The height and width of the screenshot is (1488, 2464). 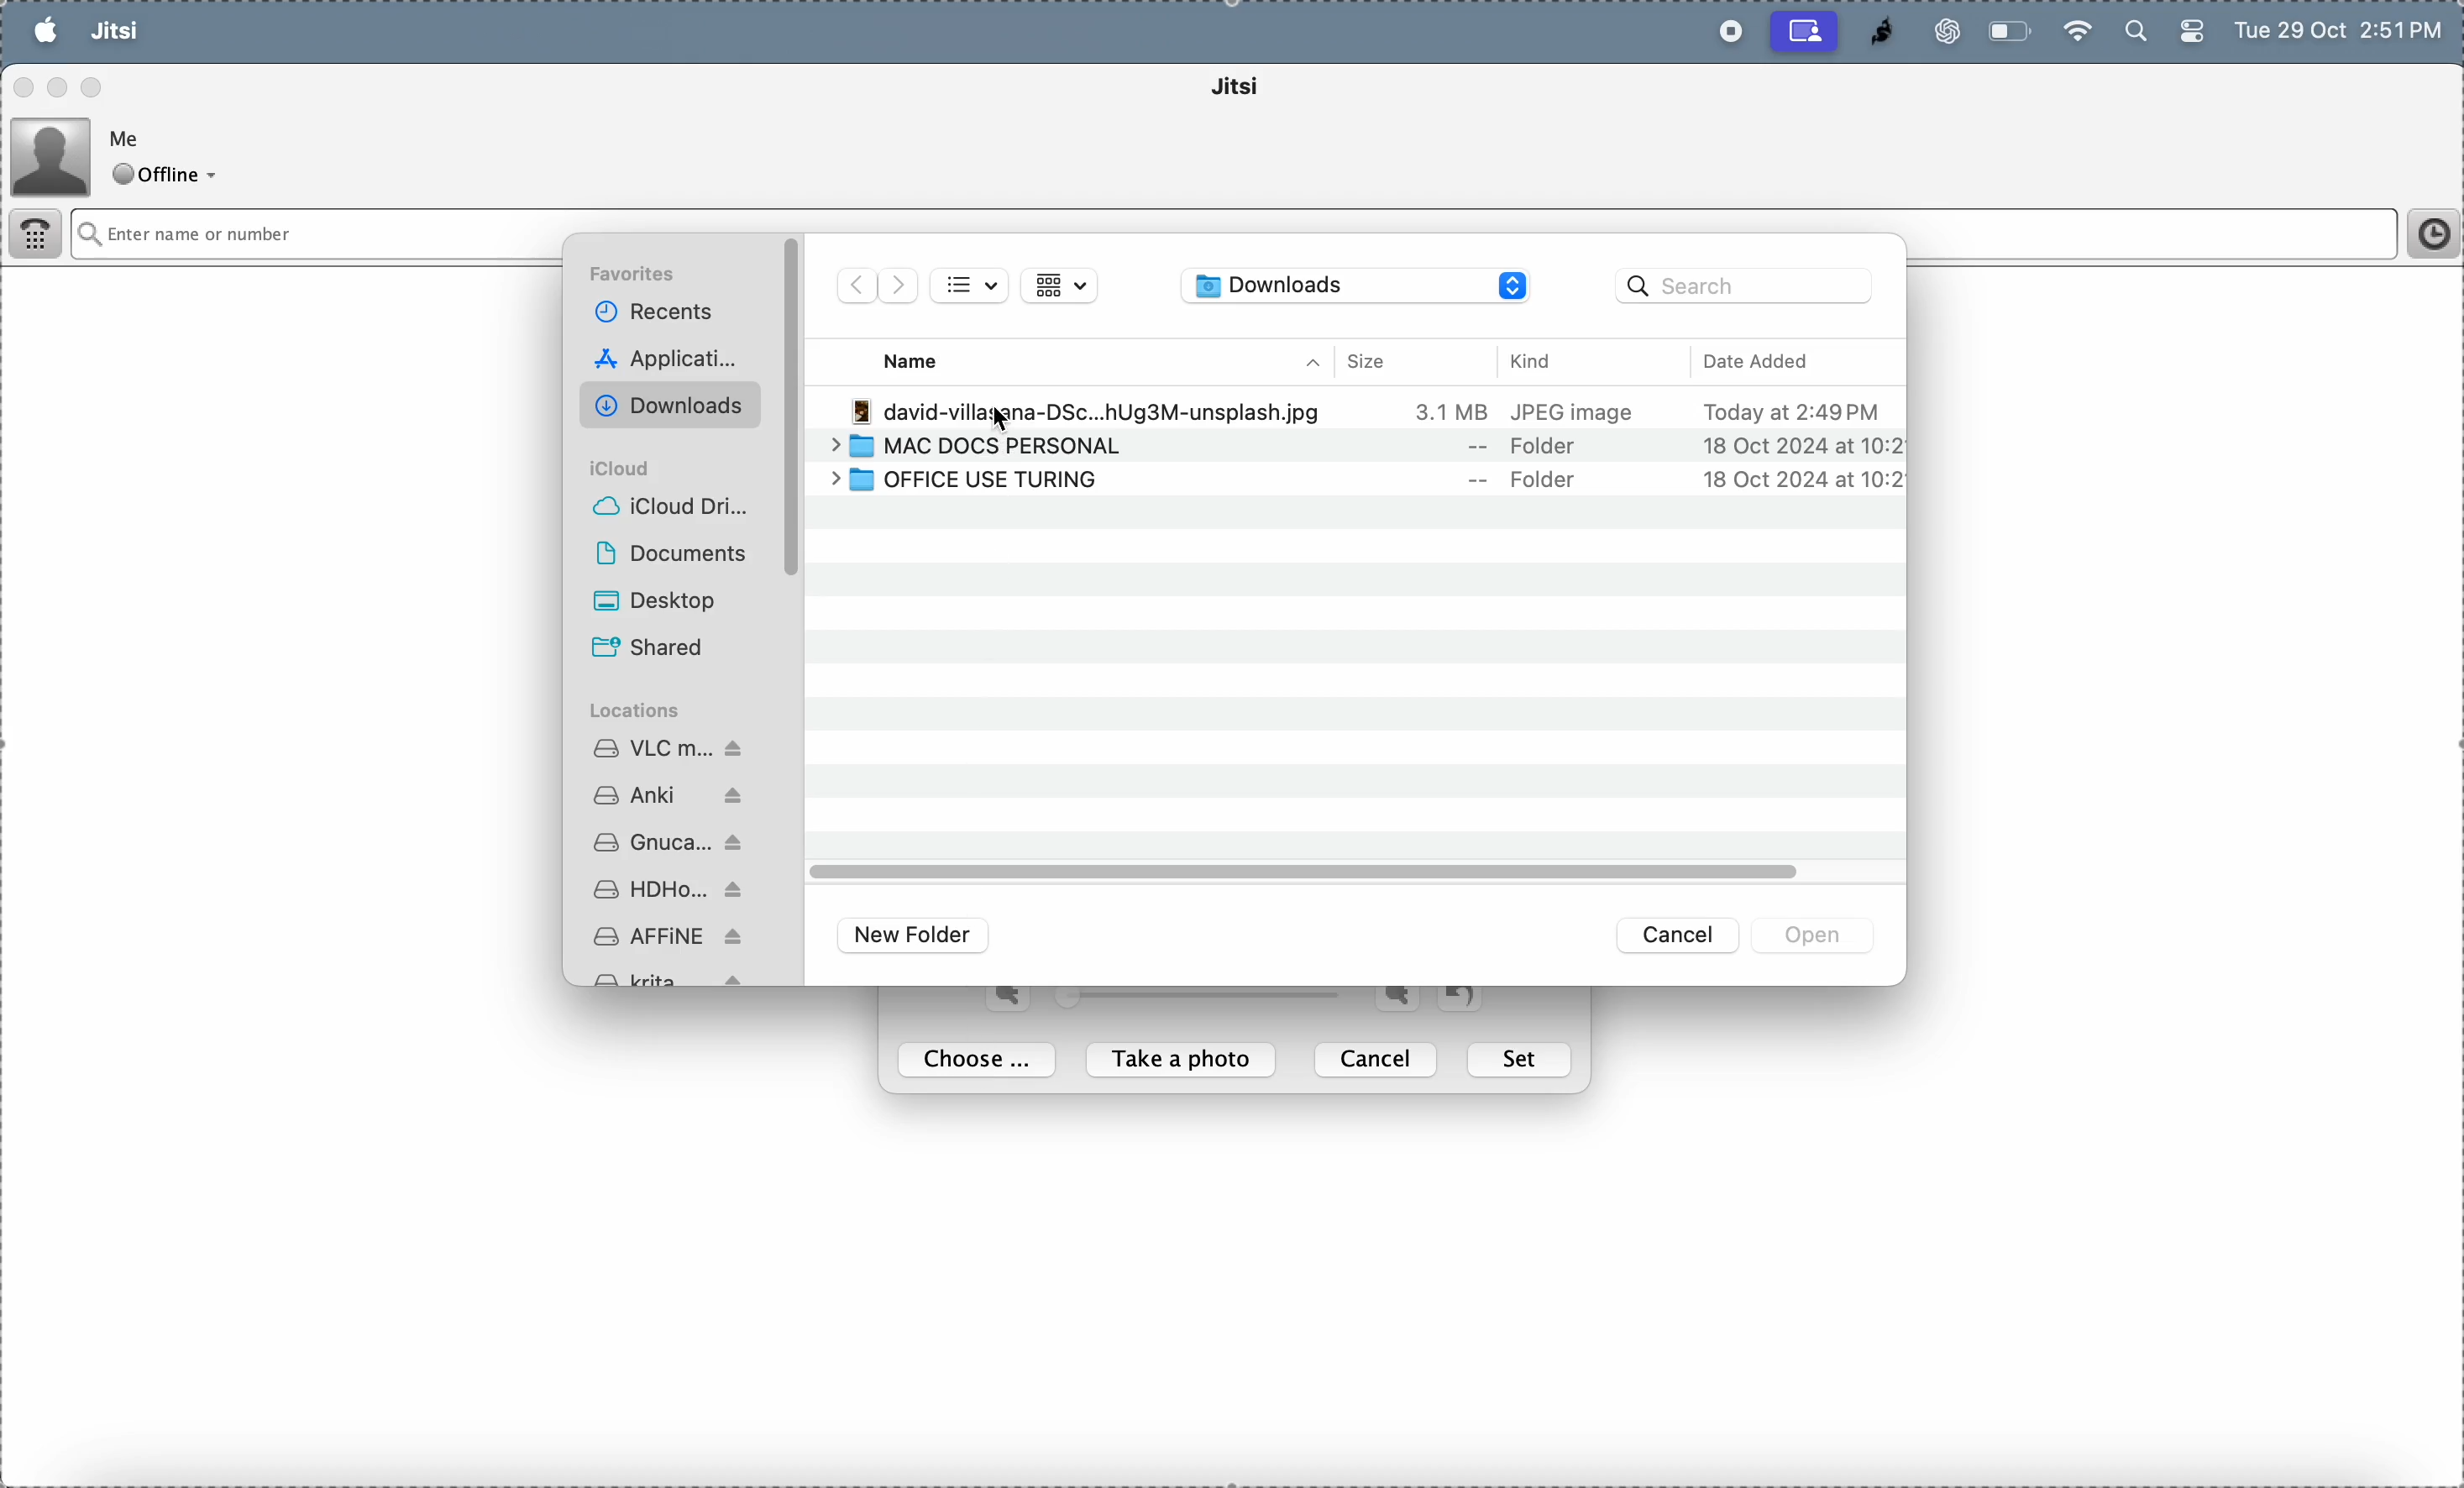 I want to click on Documents, so click(x=681, y=552).